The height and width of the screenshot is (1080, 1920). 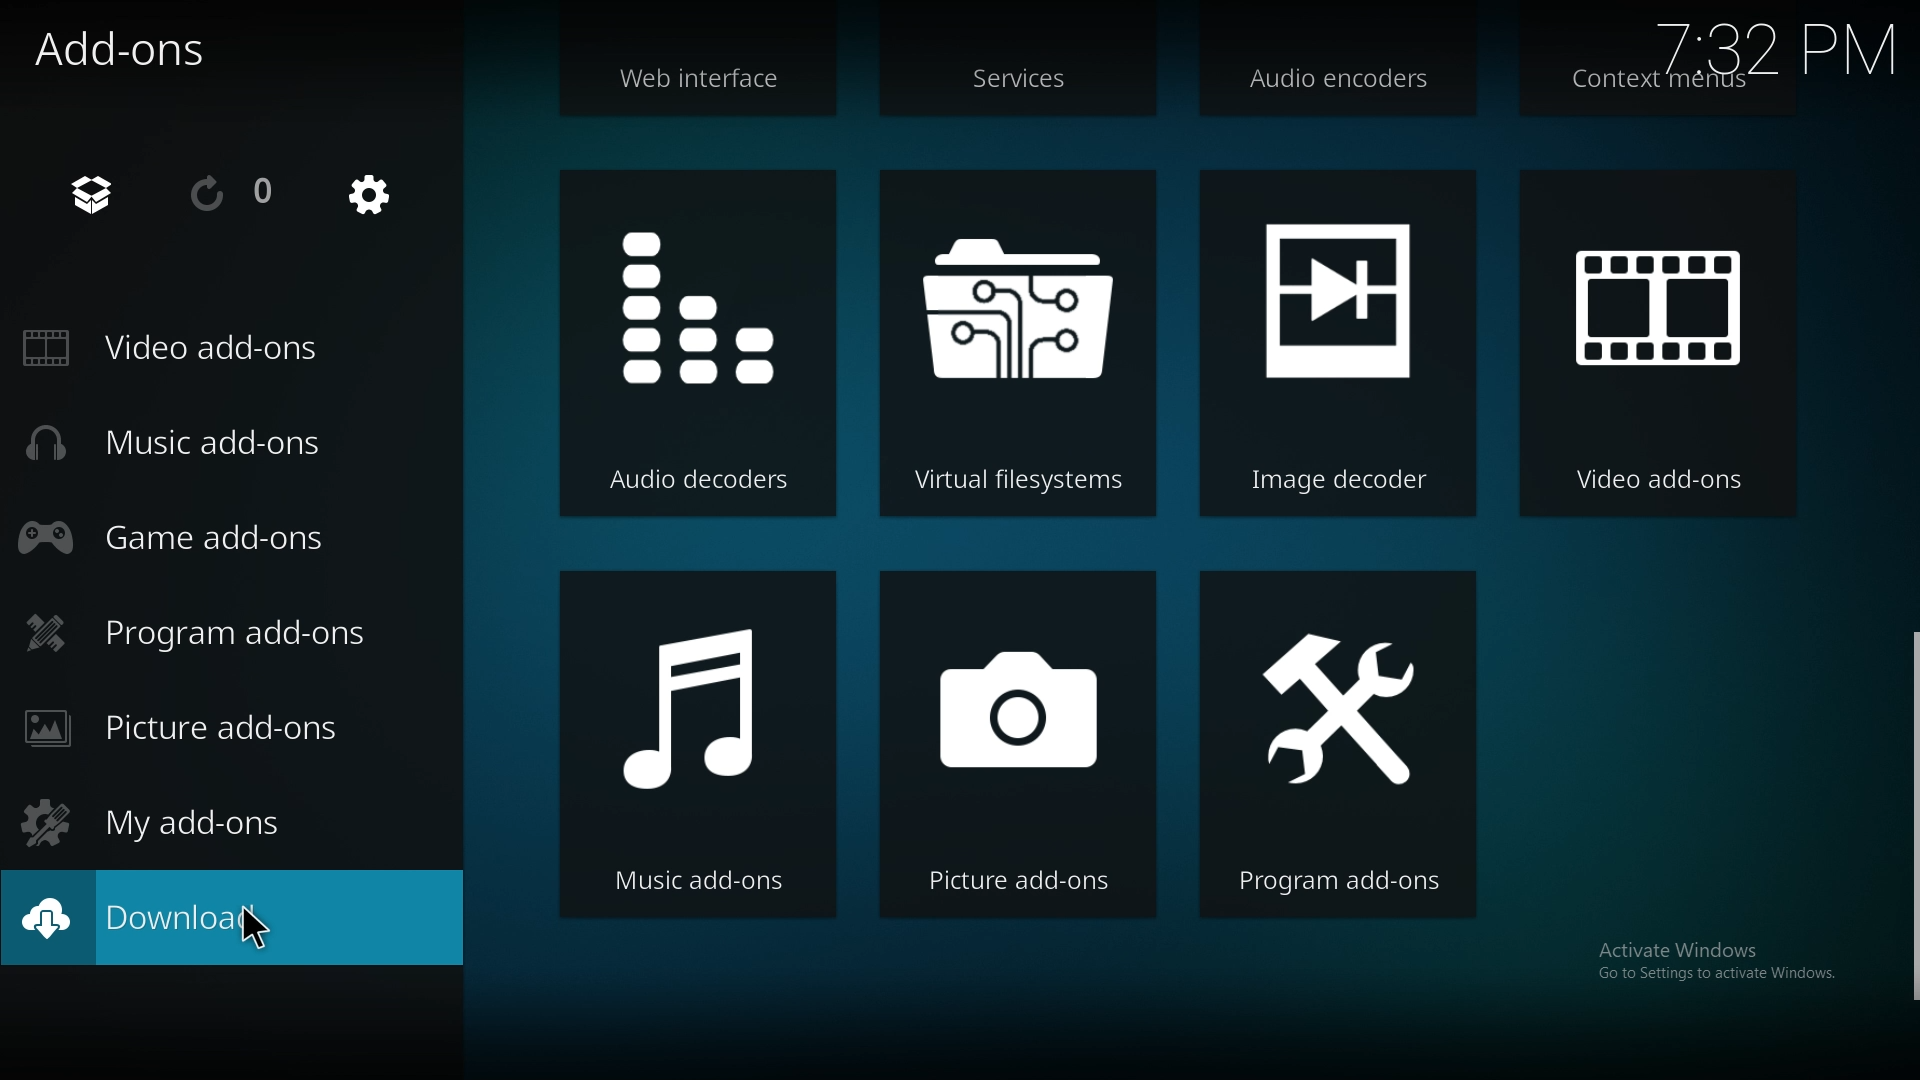 I want to click on cursor, so click(x=256, y=931).